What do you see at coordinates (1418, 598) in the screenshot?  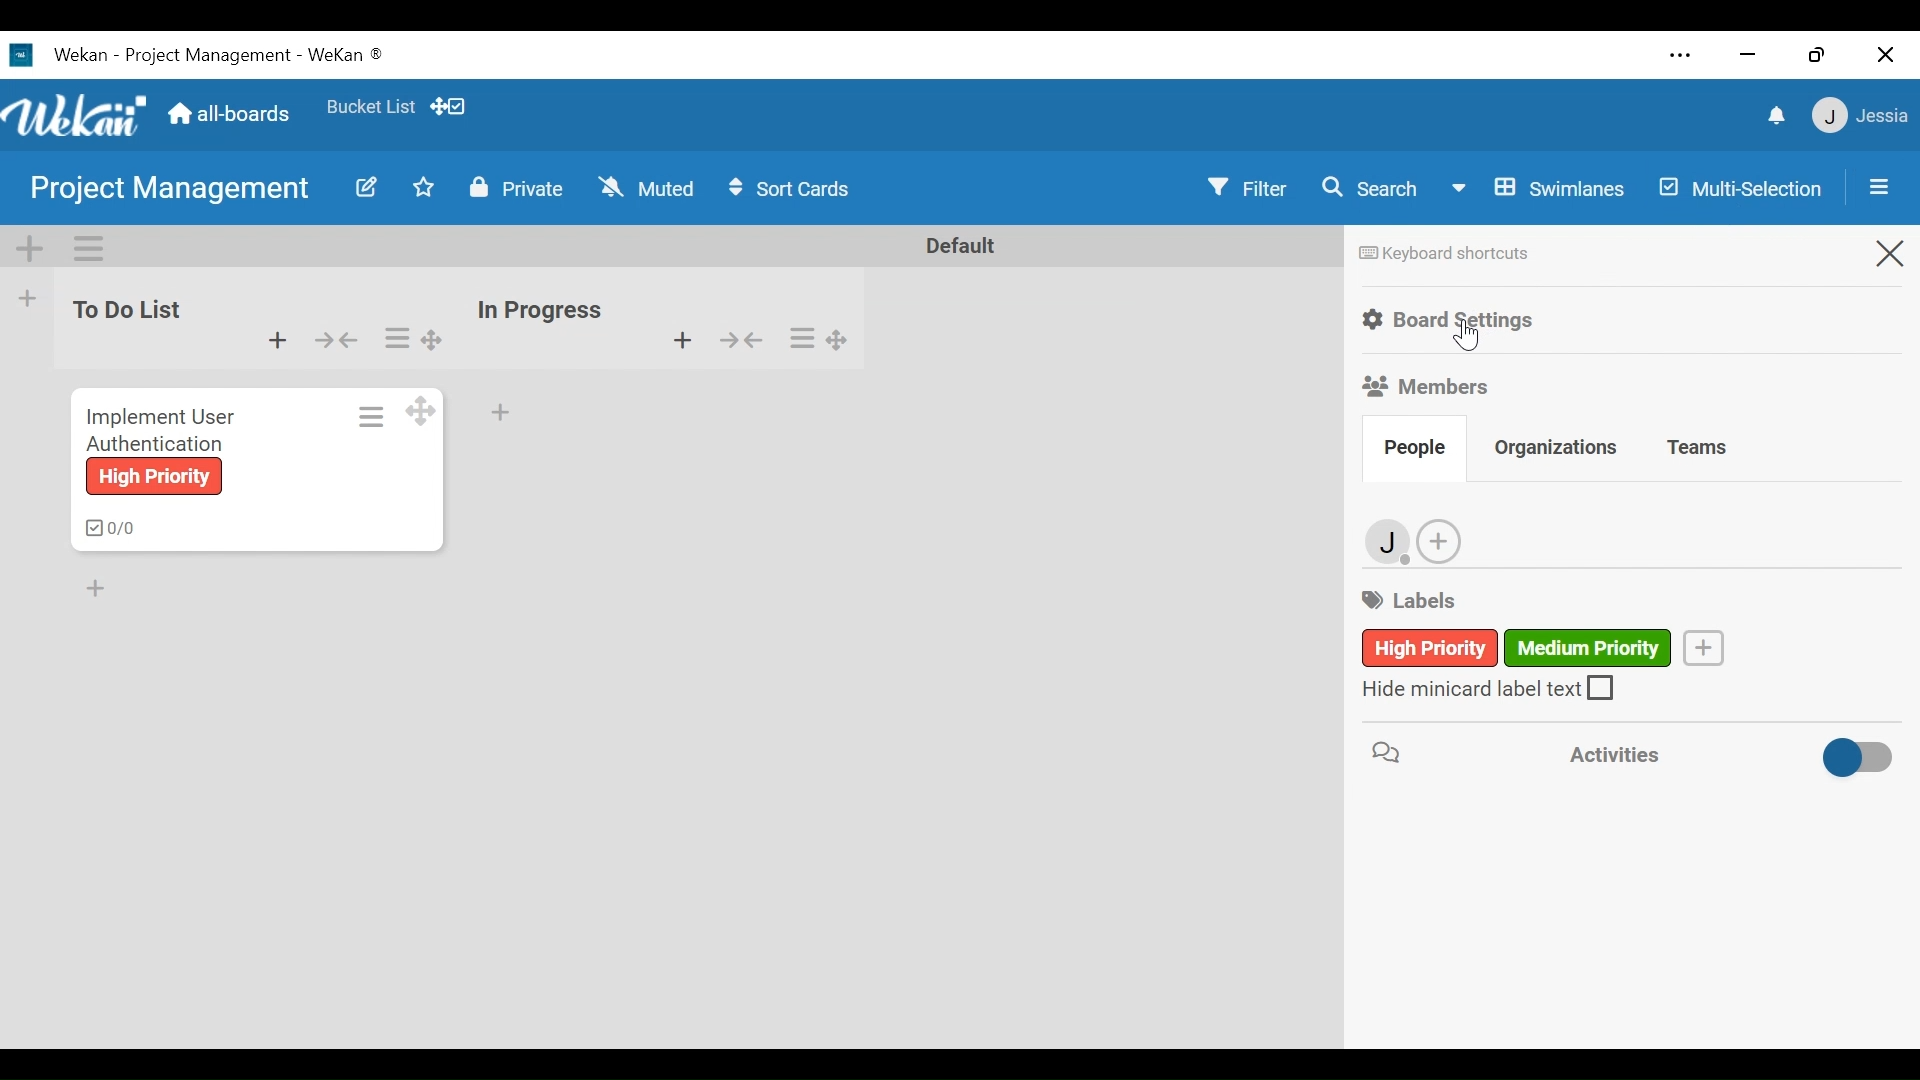 I see `Labels` at bounding box center [1418, 598].